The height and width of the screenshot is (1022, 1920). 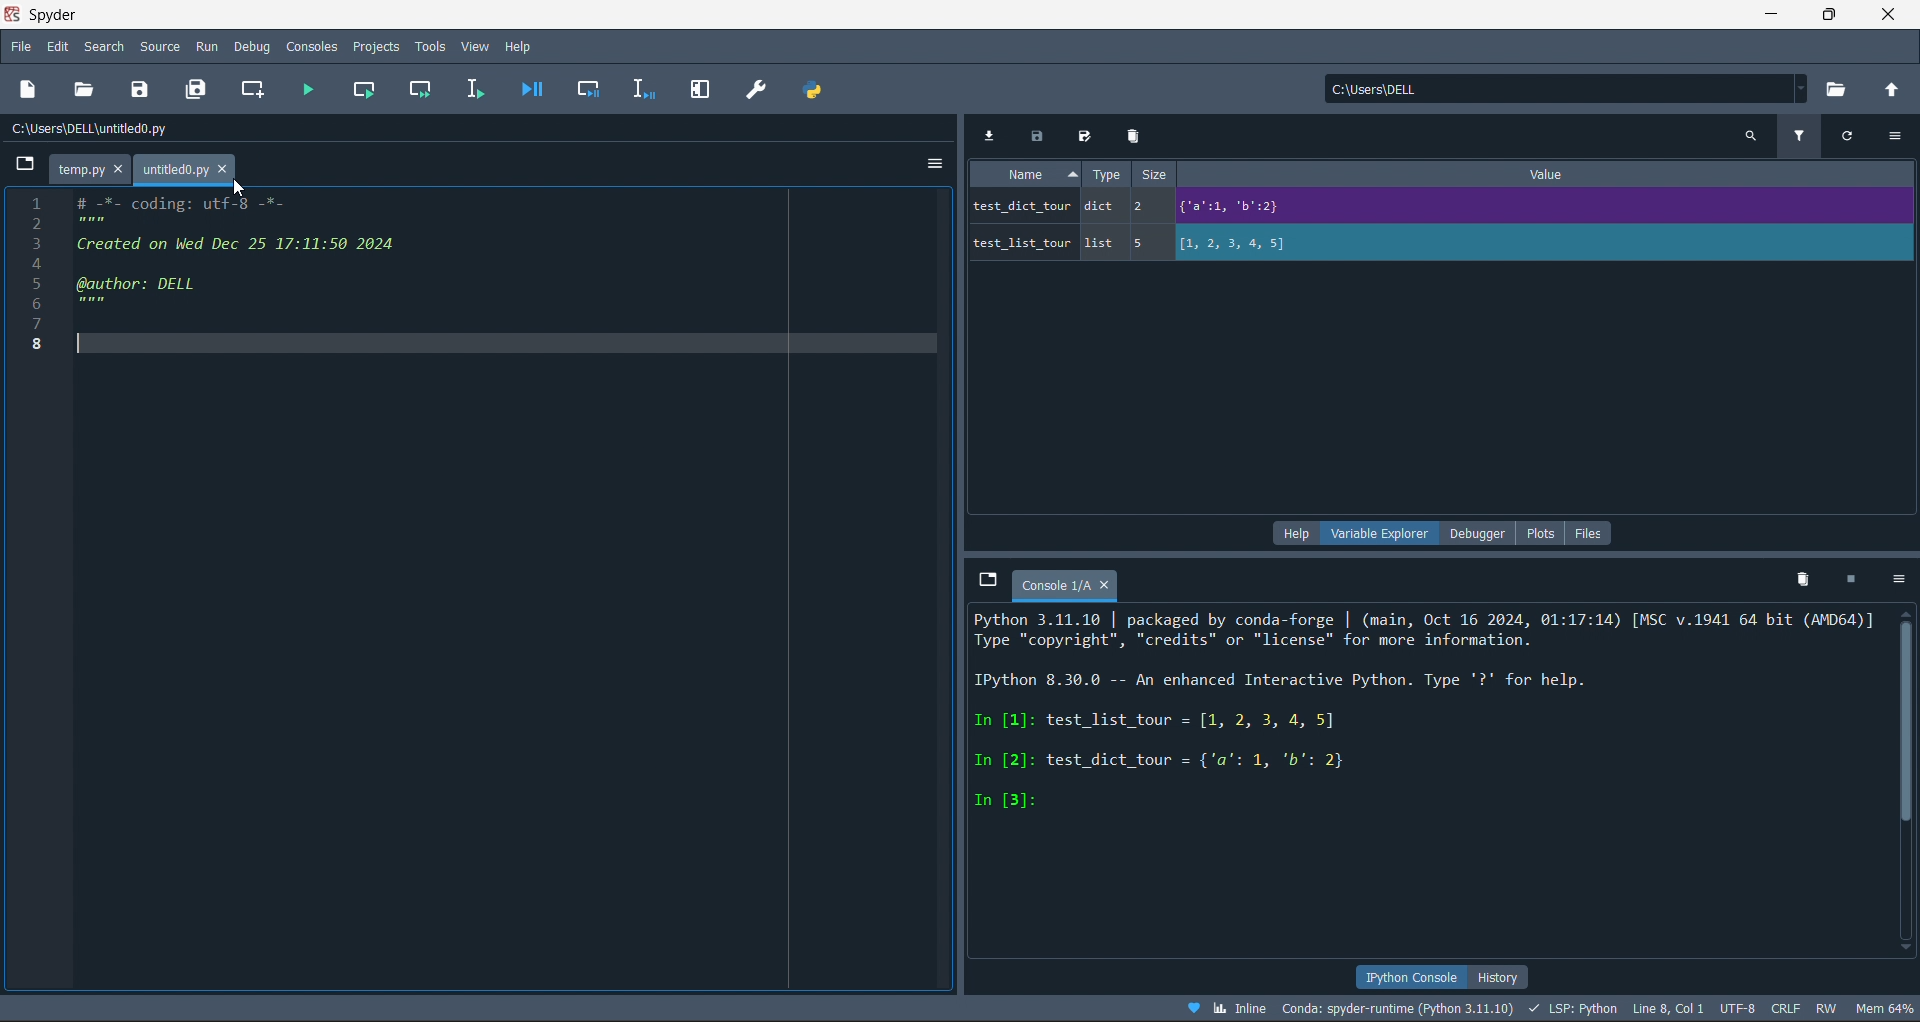 I want to click on maximize current pane, so click(x=701, y=90).